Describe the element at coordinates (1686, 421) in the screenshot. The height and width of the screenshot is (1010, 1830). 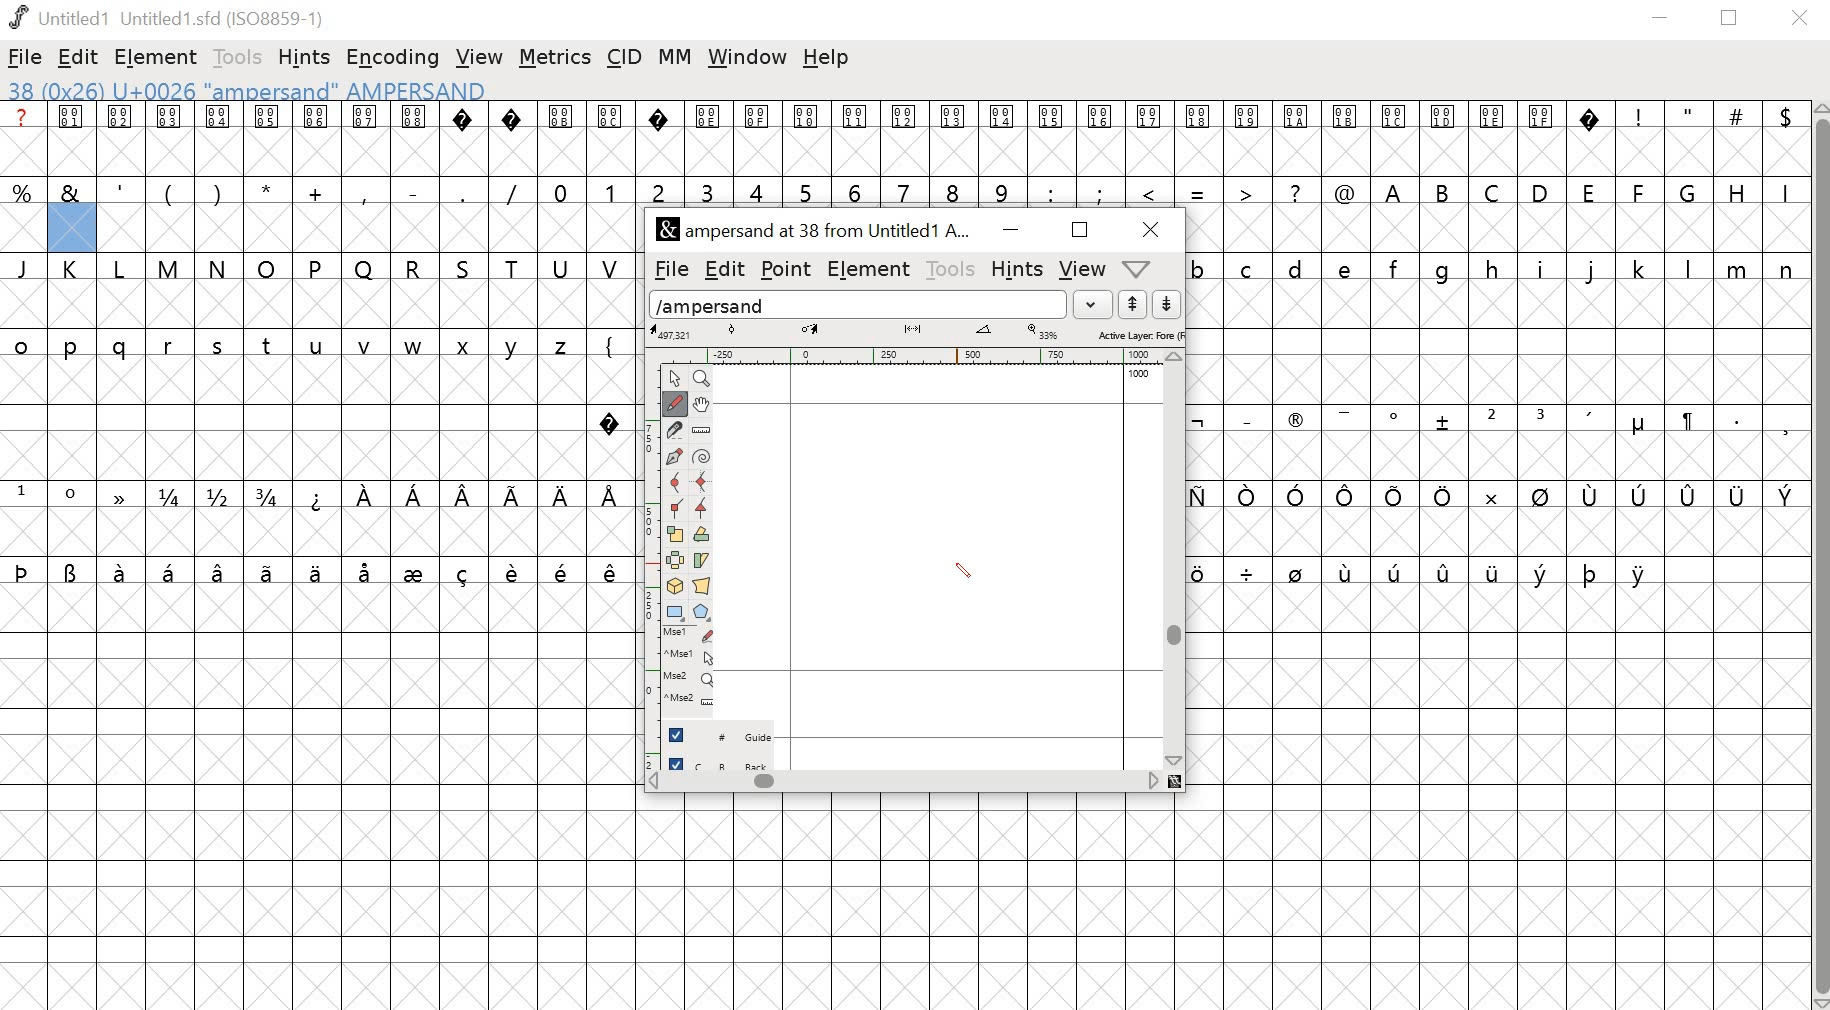
I see `symbol` at that location.